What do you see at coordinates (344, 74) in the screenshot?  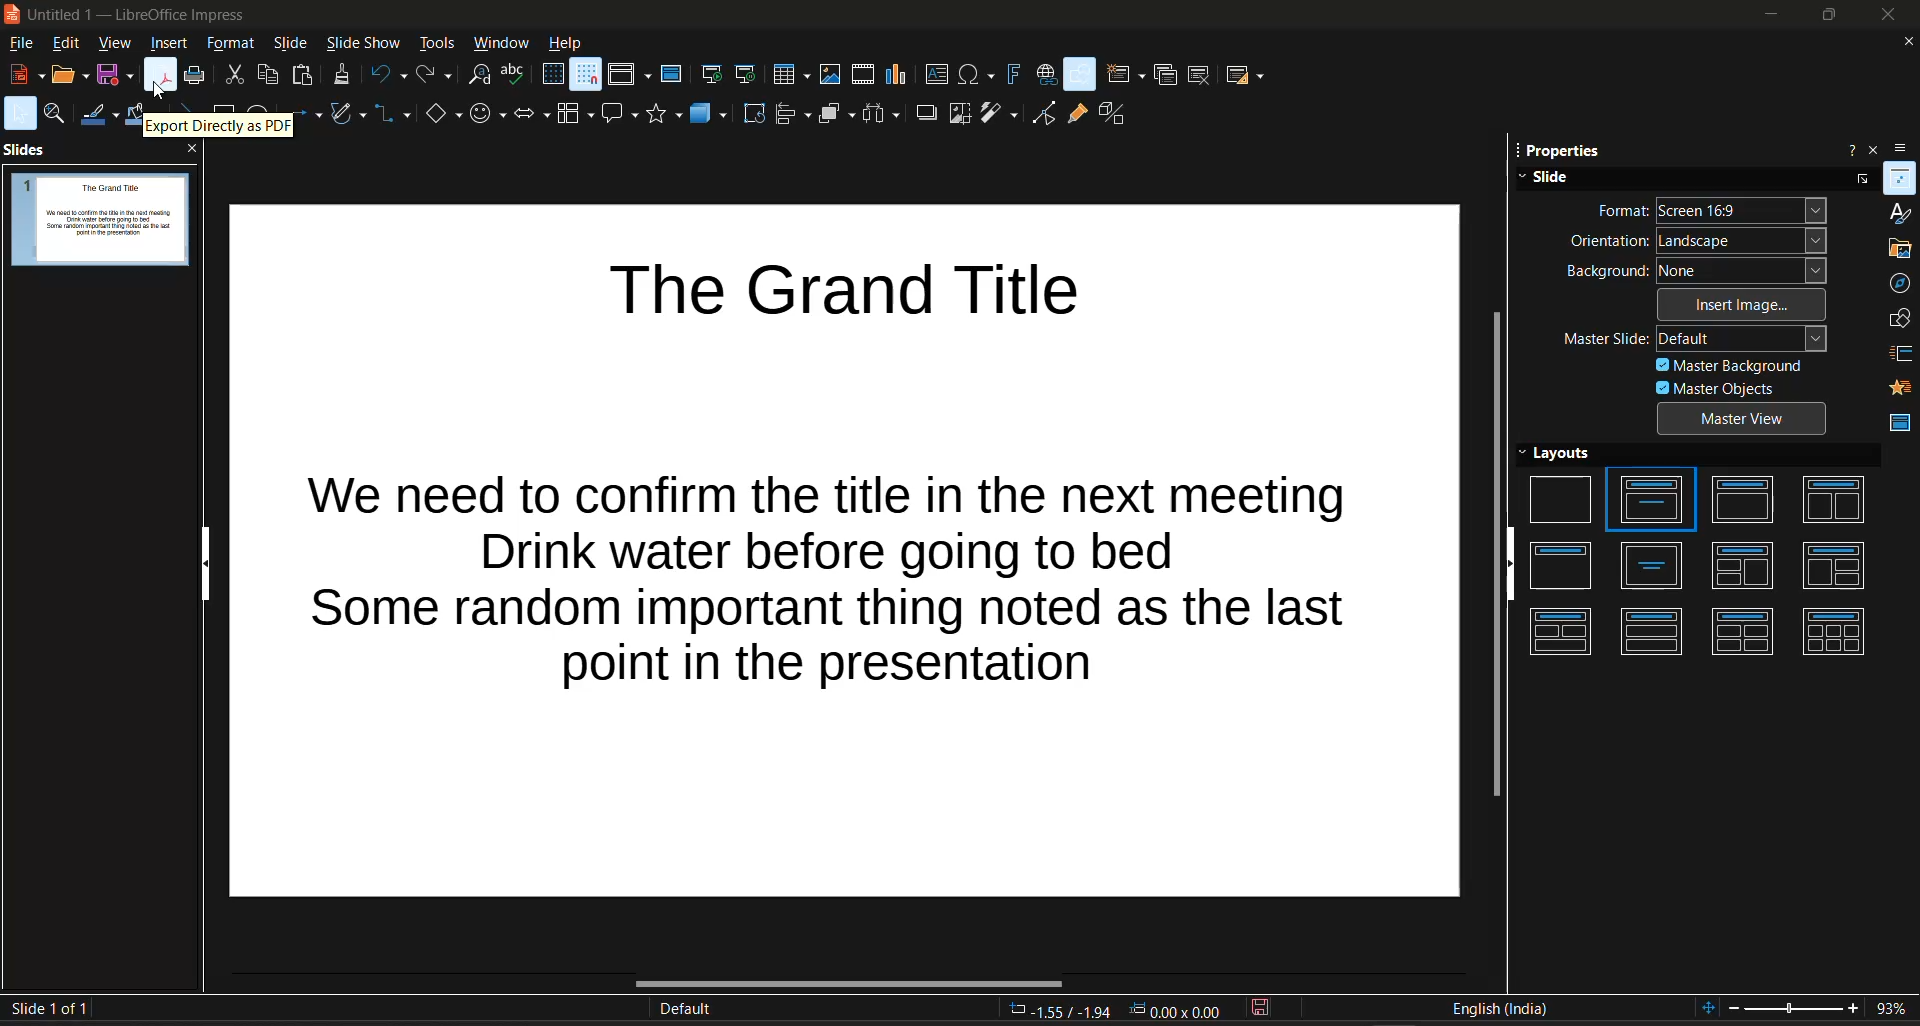 I see `clone formatting` at bounding box center [344, 74].